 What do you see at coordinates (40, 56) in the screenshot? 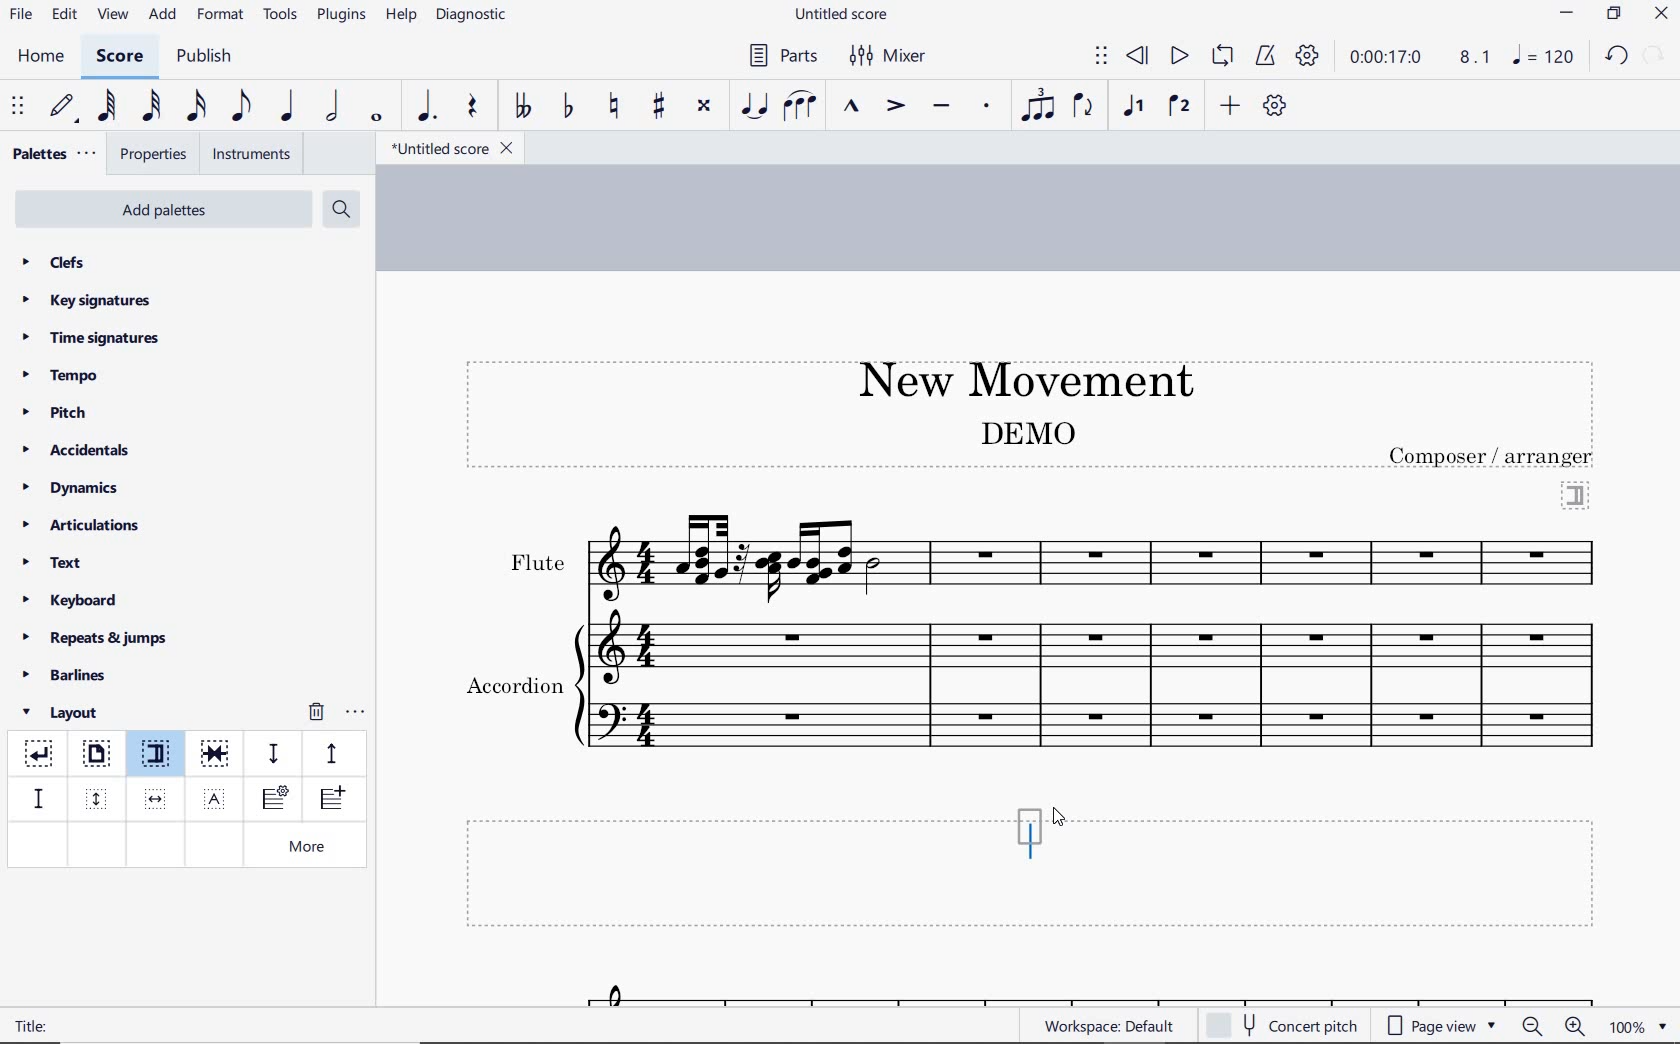
I see `home` at bounding box center [40, 56].